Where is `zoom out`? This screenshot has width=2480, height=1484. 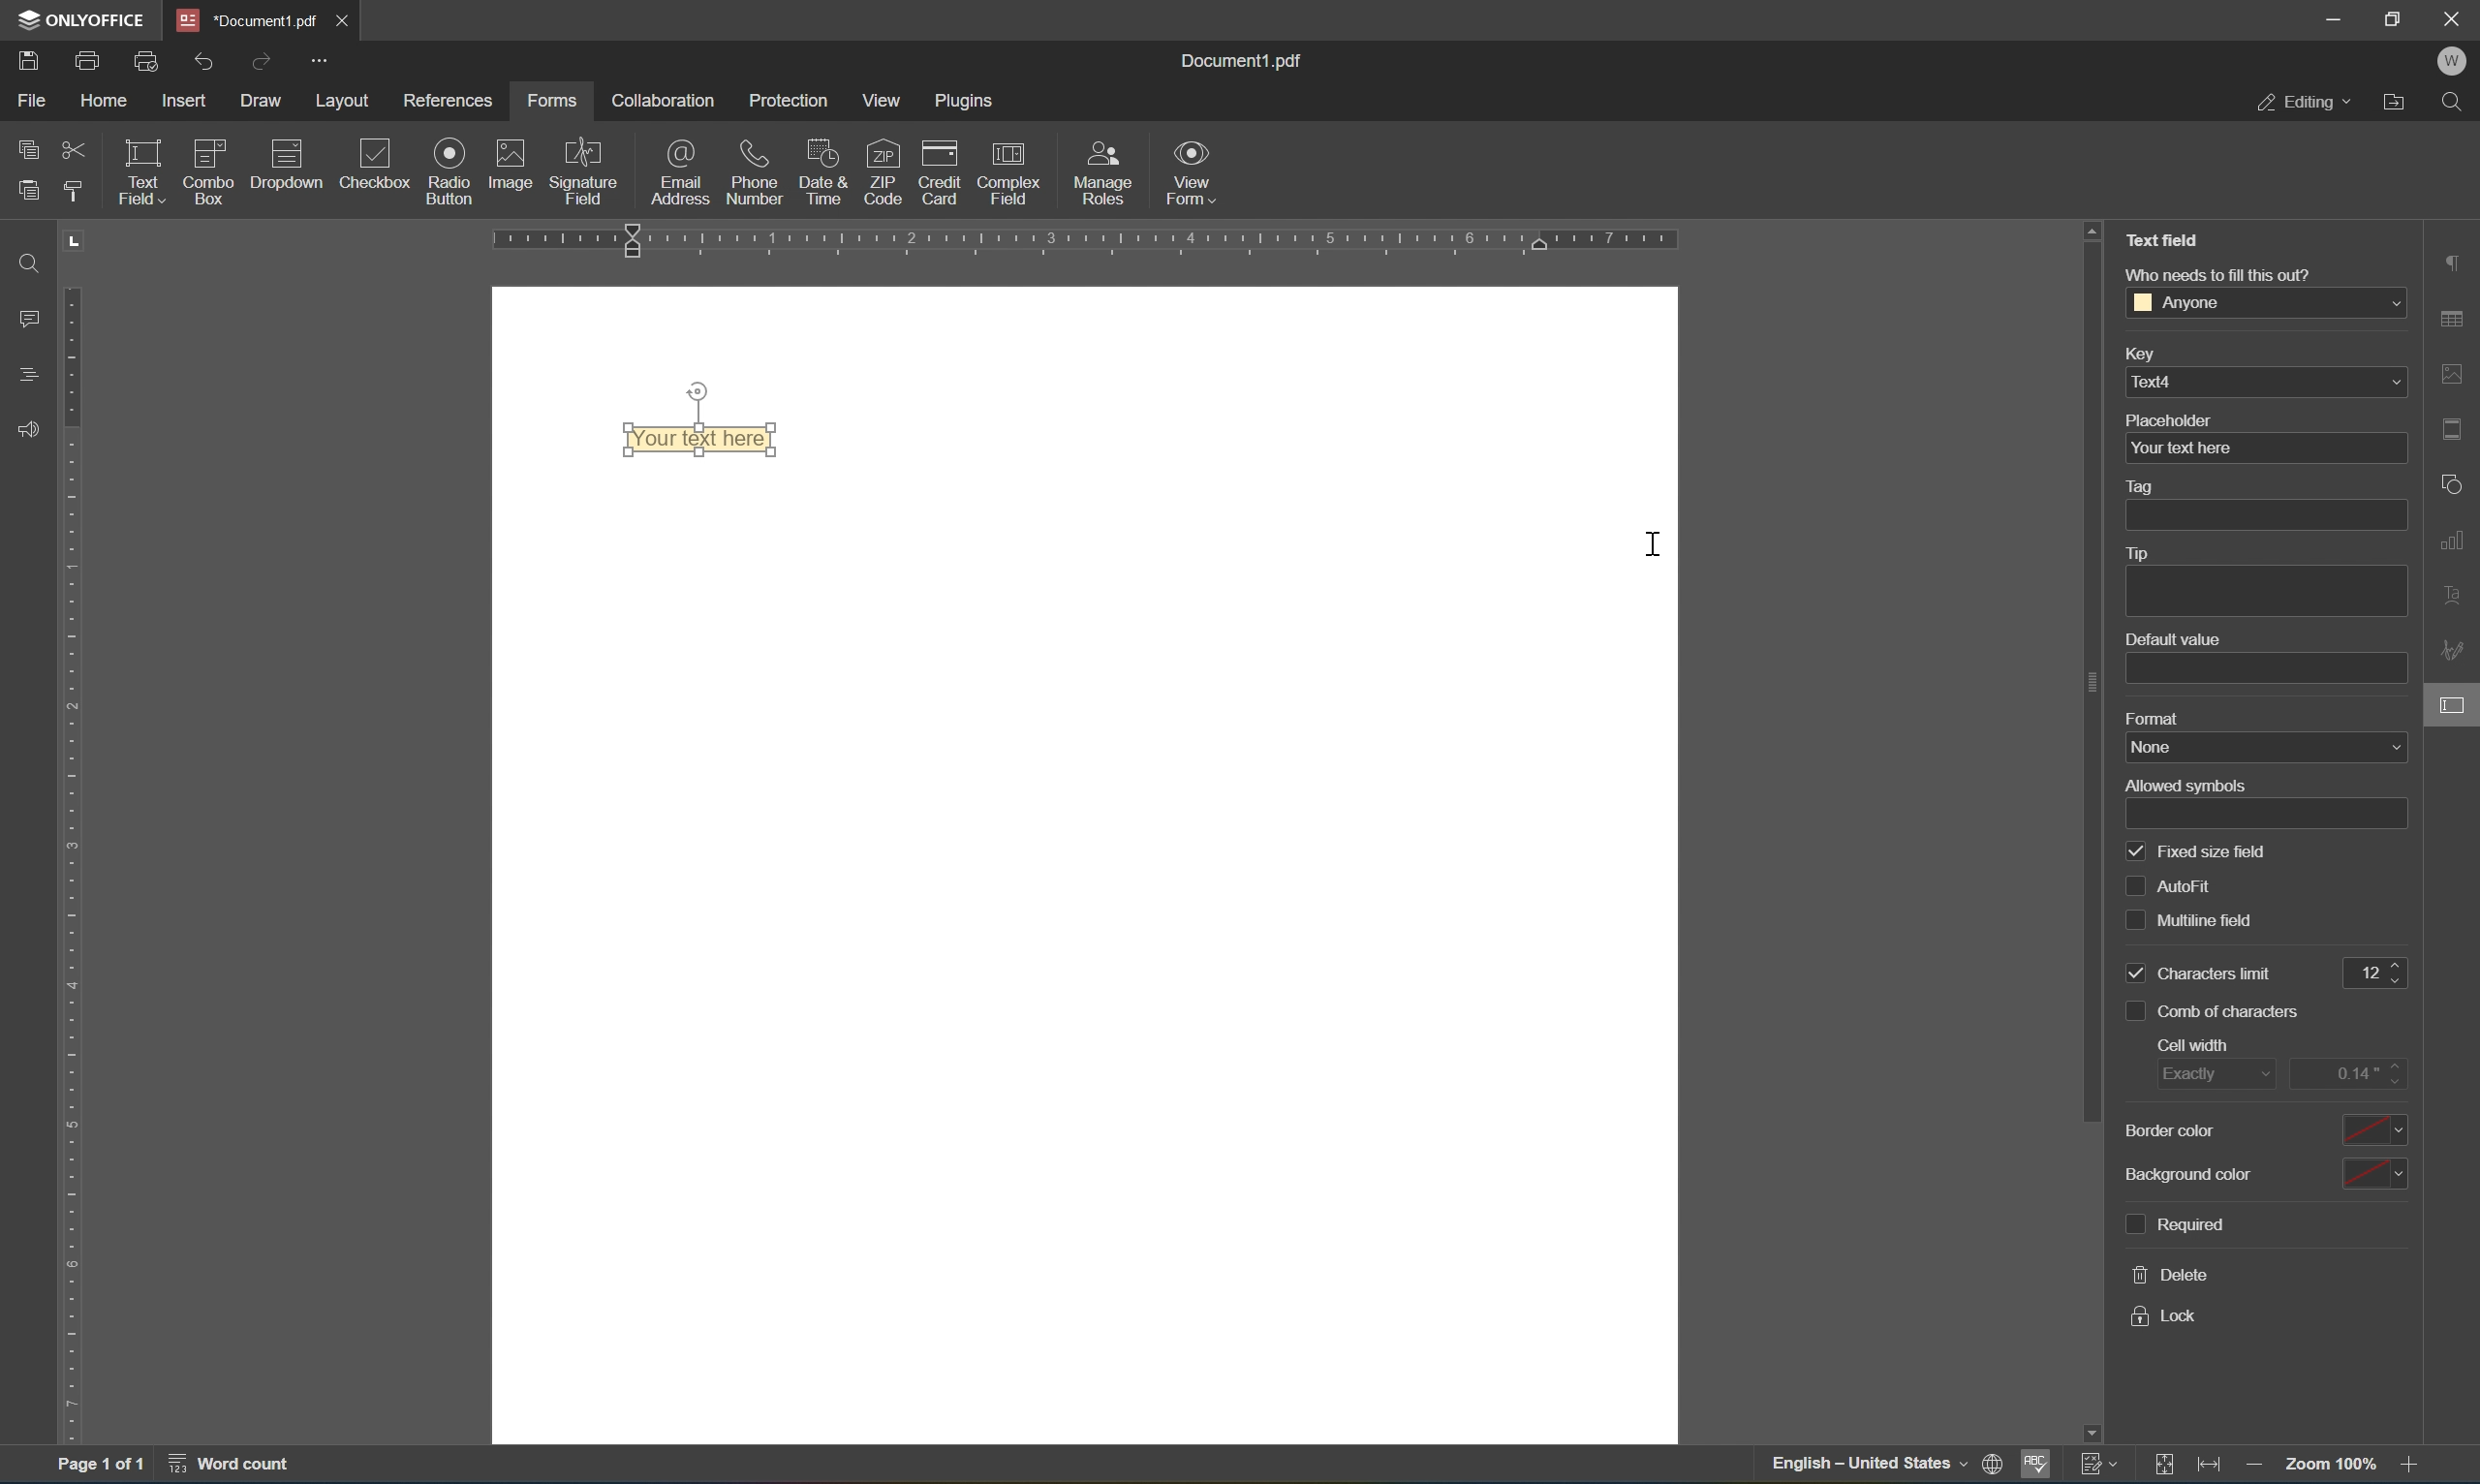 zoom out is located at coordinates (2414, 1466).